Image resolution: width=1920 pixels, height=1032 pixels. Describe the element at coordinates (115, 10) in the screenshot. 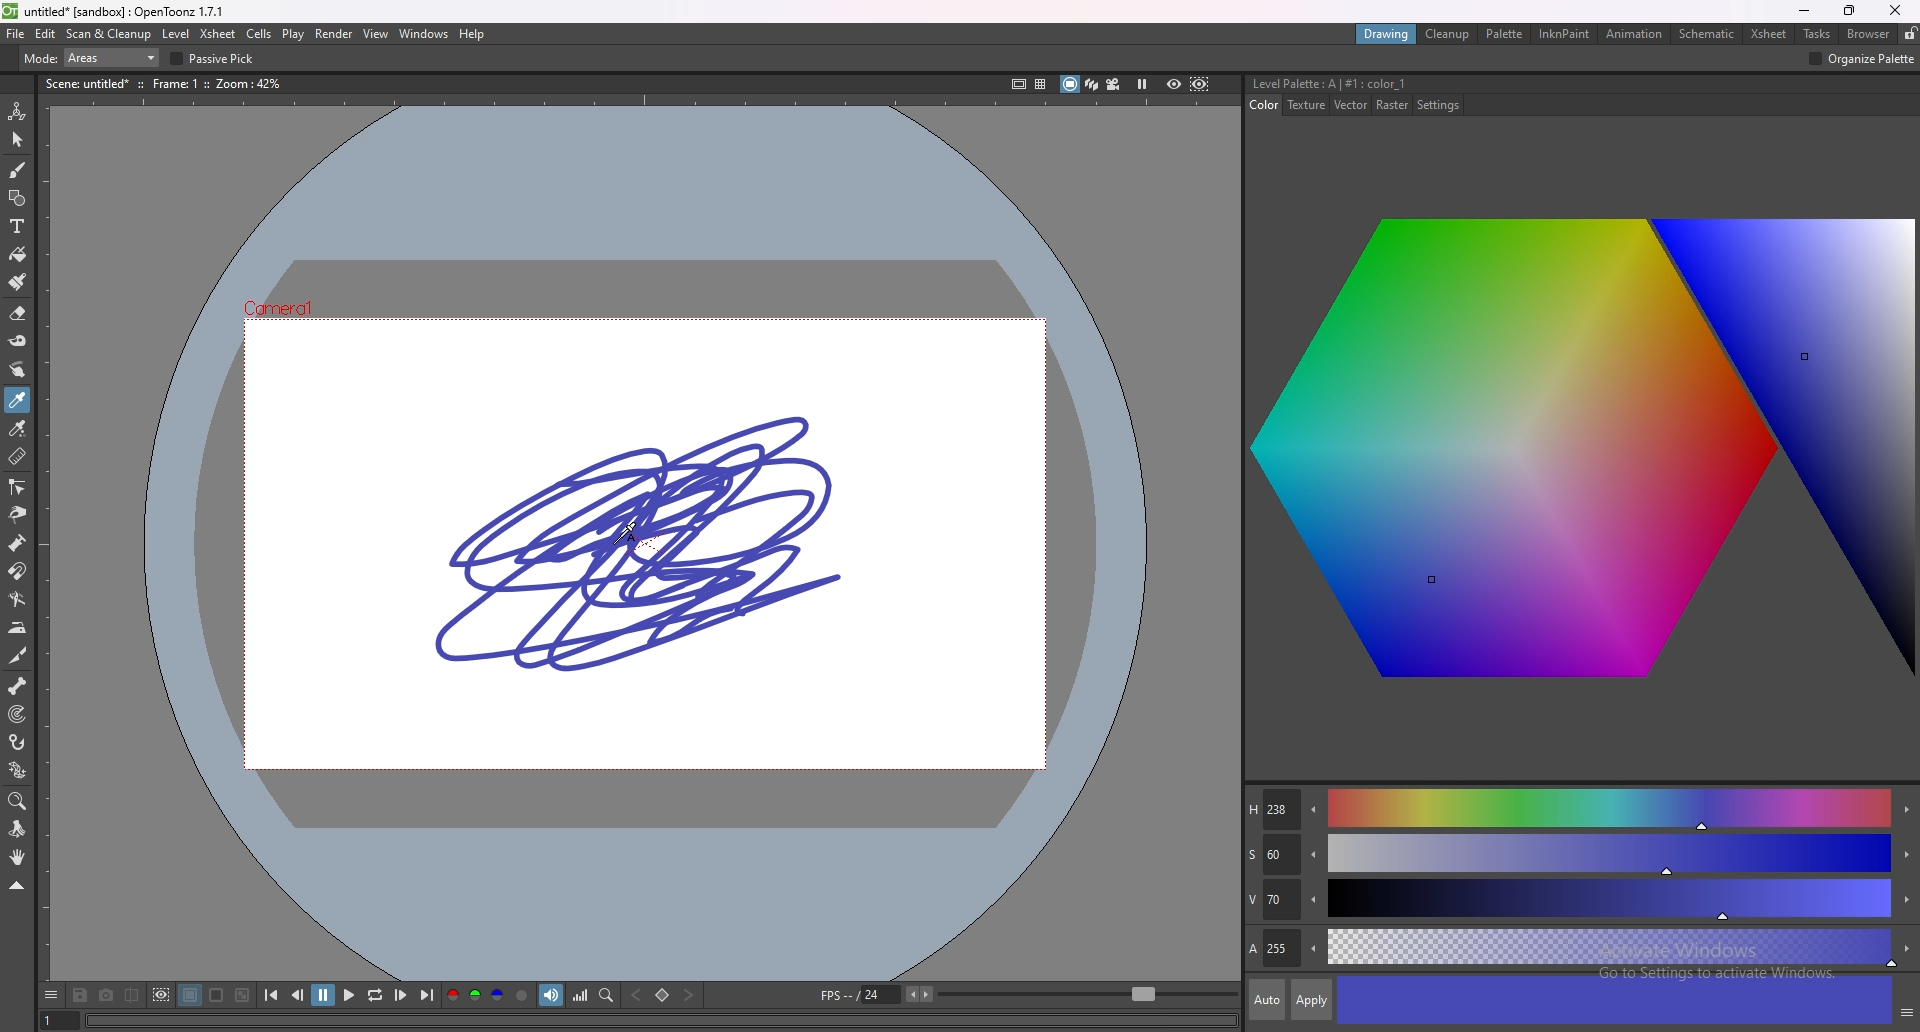

I see `title` at that location.